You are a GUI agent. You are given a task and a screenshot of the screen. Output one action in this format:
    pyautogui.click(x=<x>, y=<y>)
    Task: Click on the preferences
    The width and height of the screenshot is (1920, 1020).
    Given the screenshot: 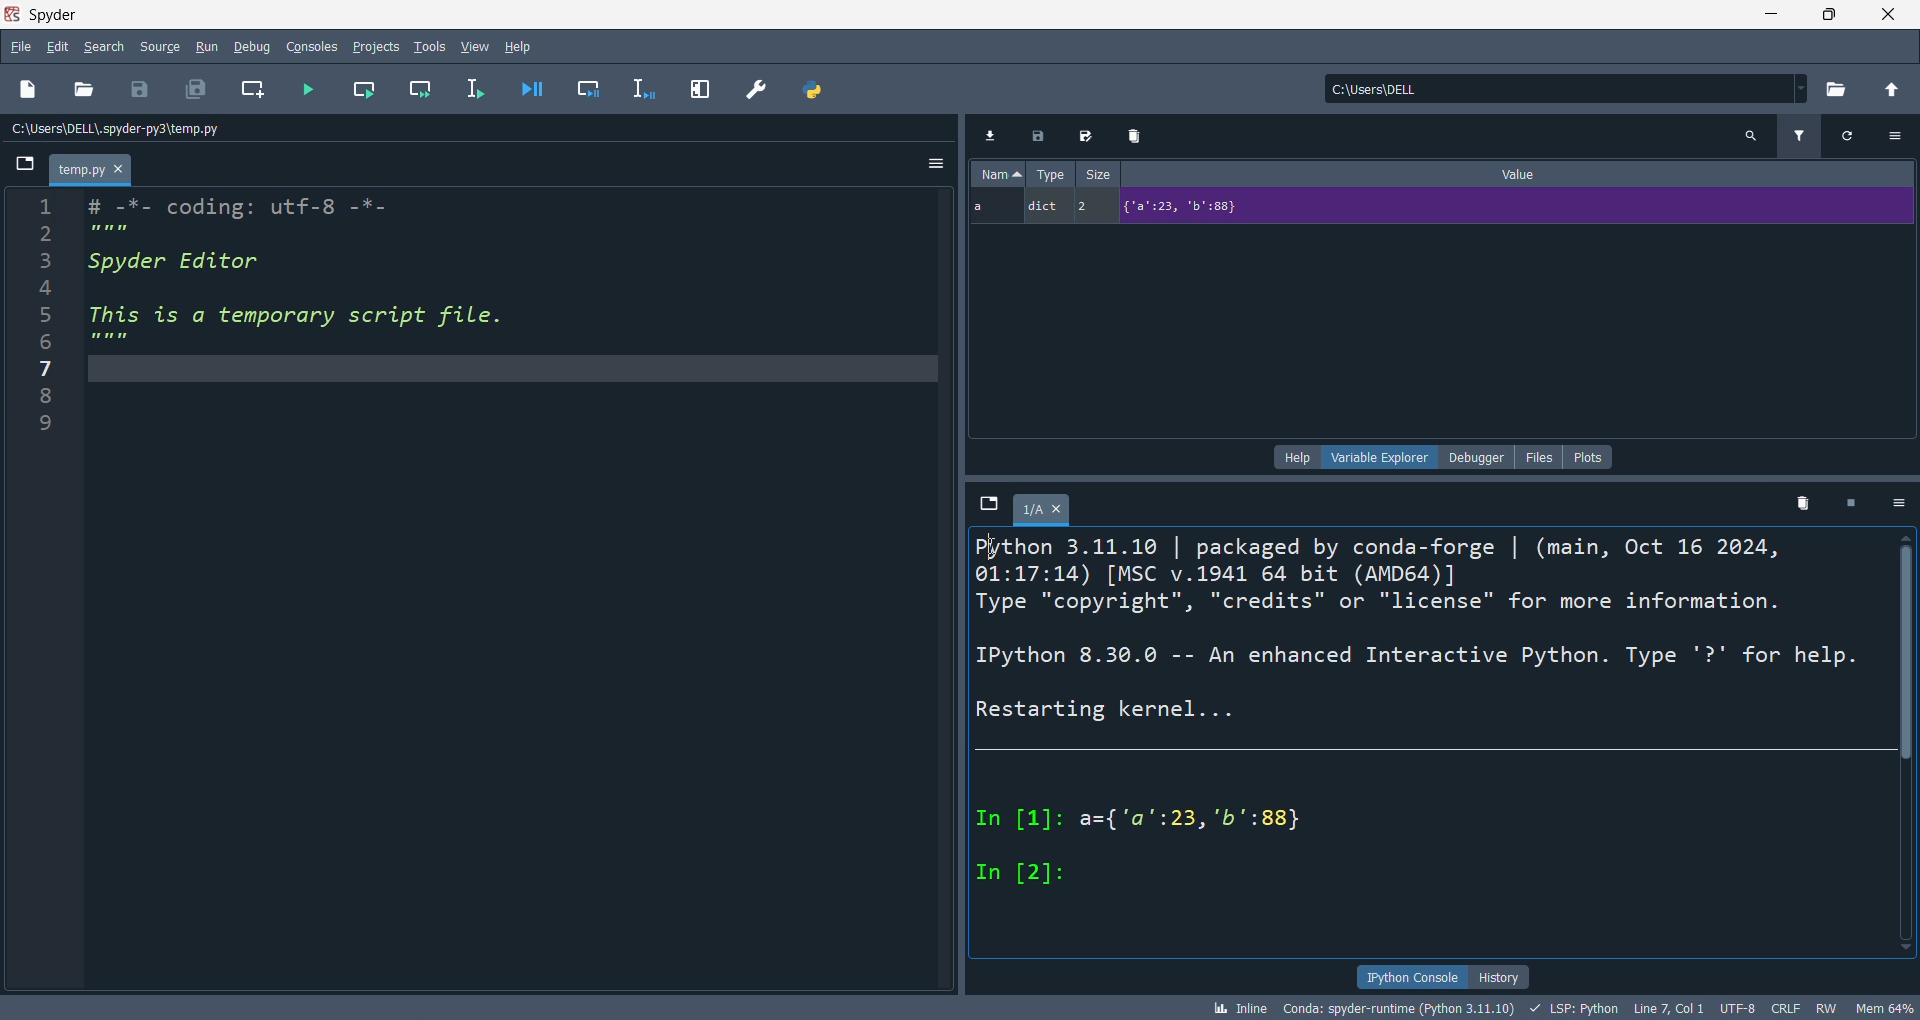 What is the action you would take?
    pyautogui.click(x=759, y=92)
    